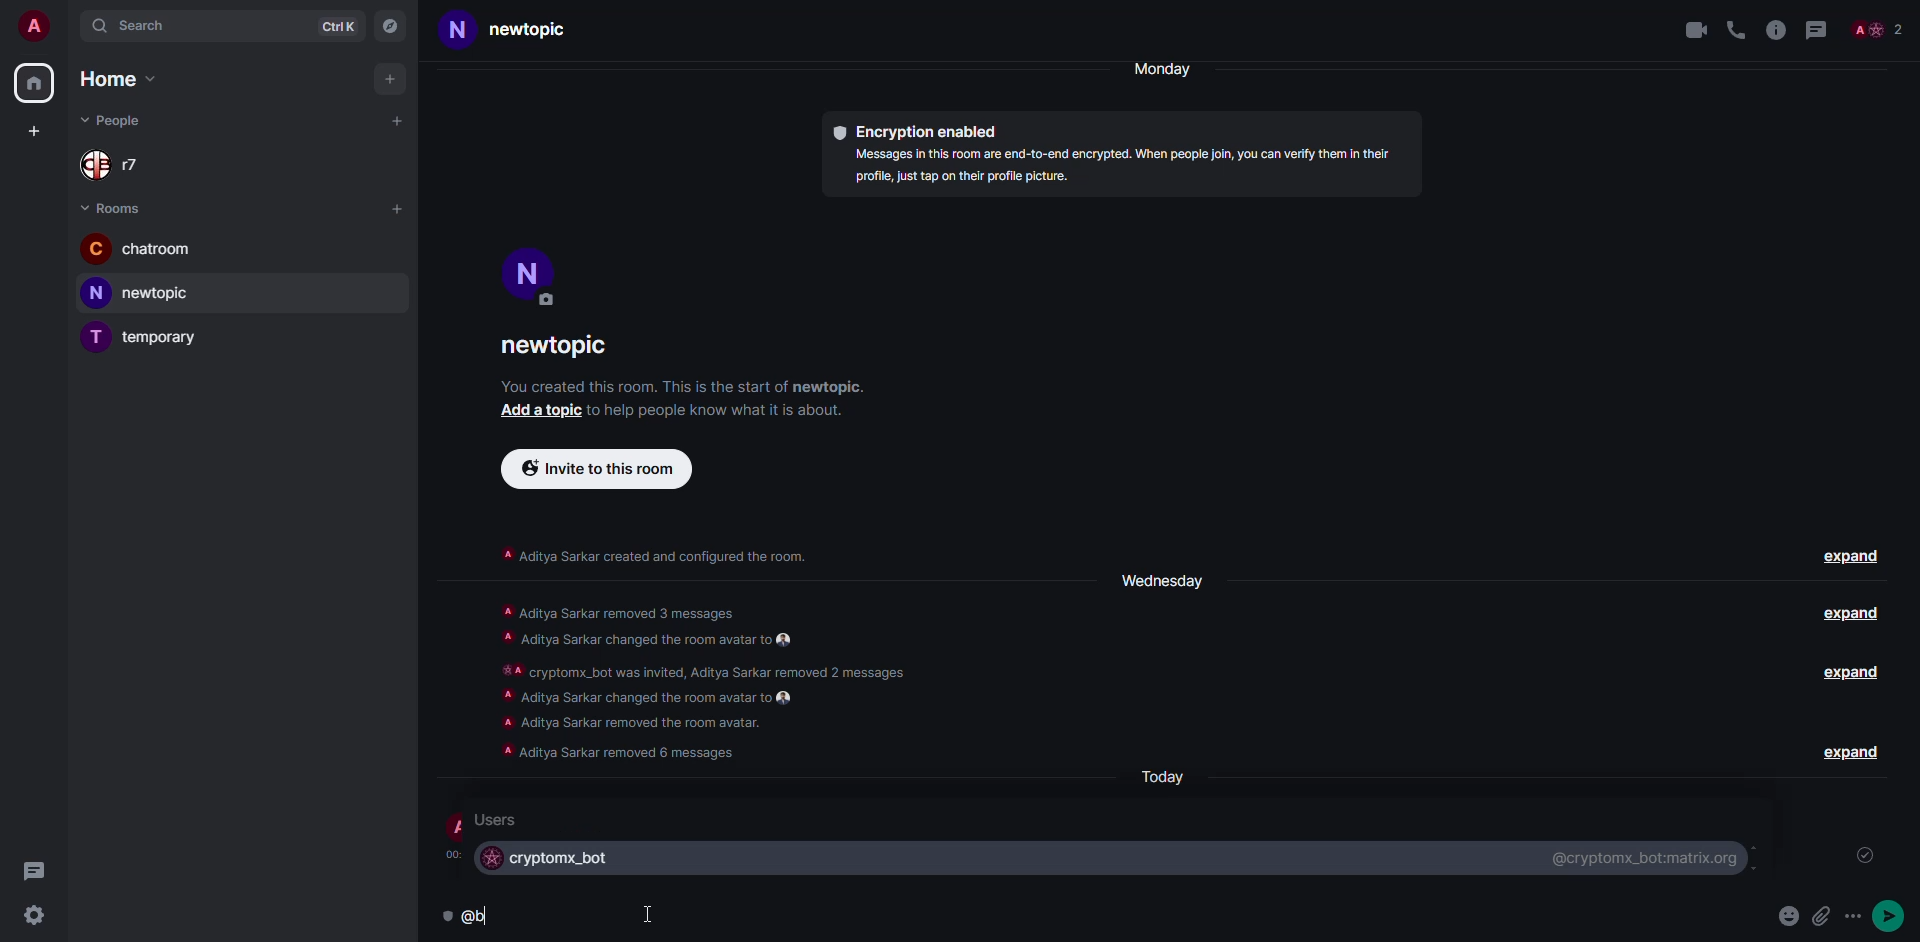 The image size is (1920, 942). What do you see at coordinates (1848, 751) in the screenshot?
I see `expand` at bounding box center [1848, 751].